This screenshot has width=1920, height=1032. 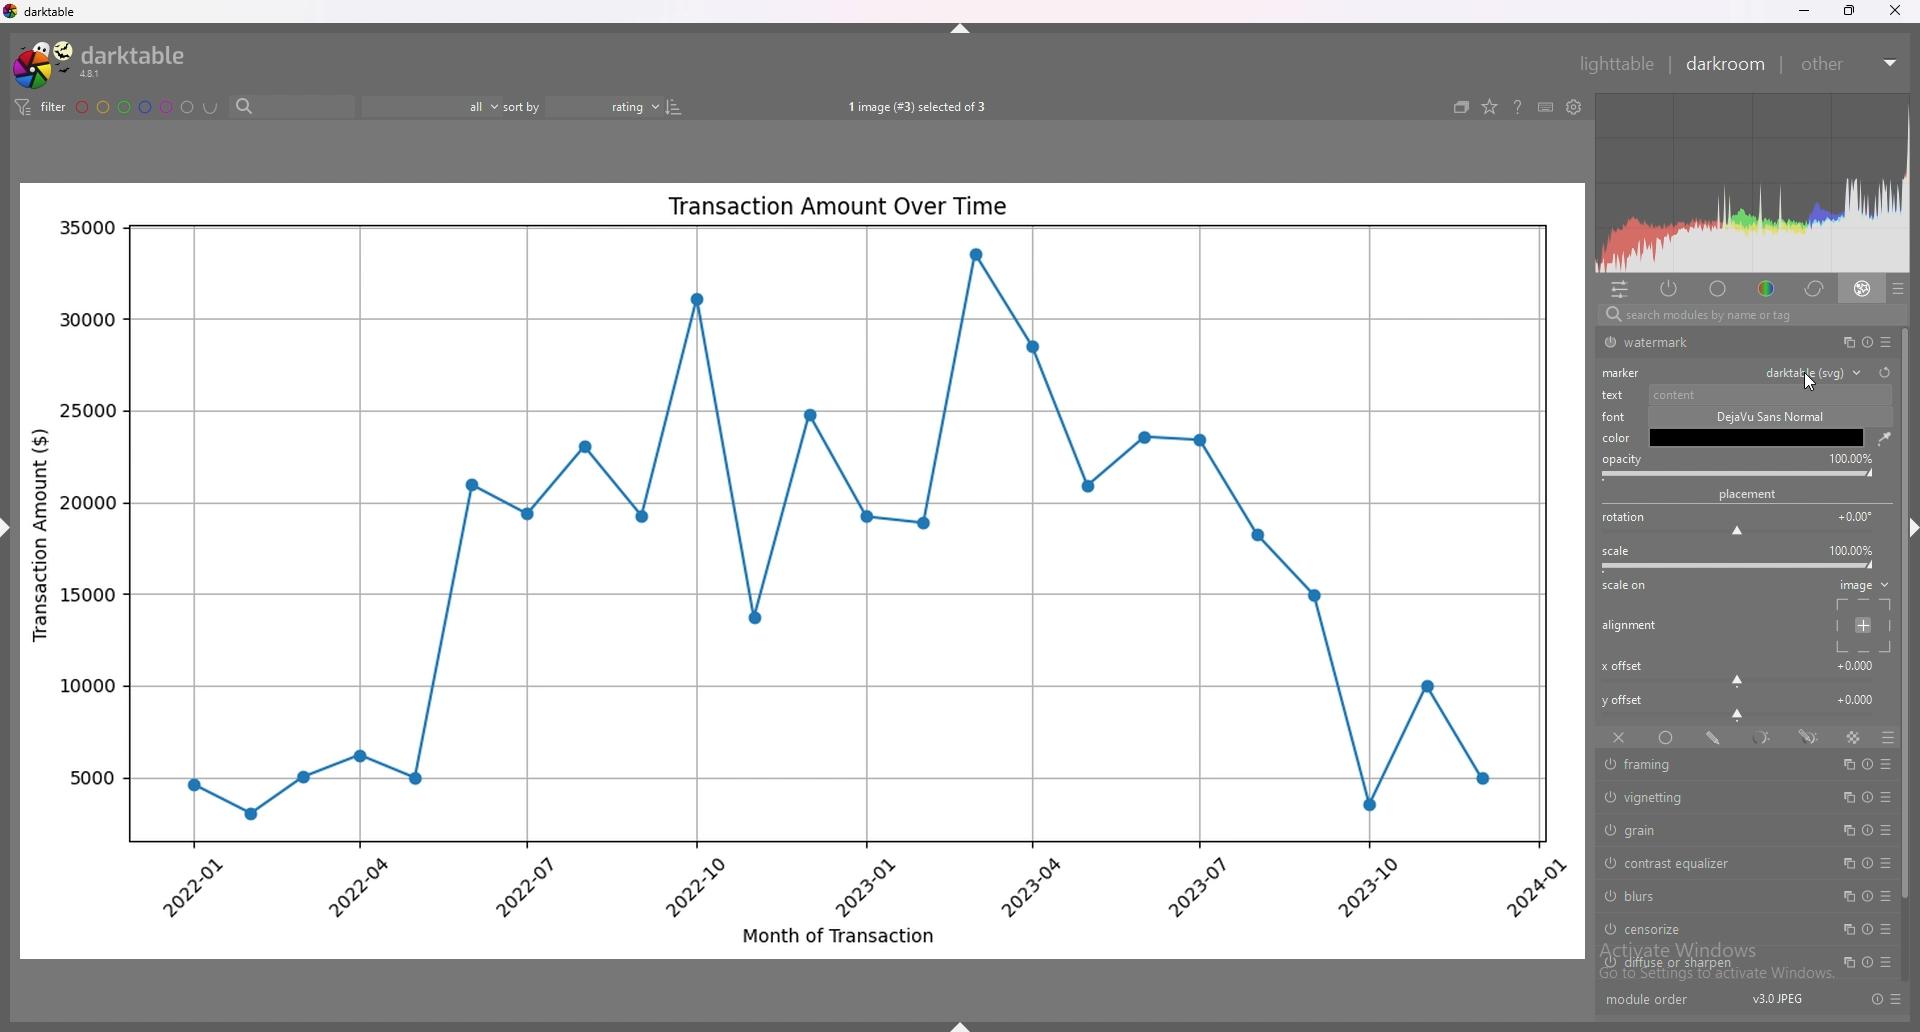 What do you see at coordinates (1626, 588) in the screenshot?
I see `scale on` at bounding box center [1626, 588].